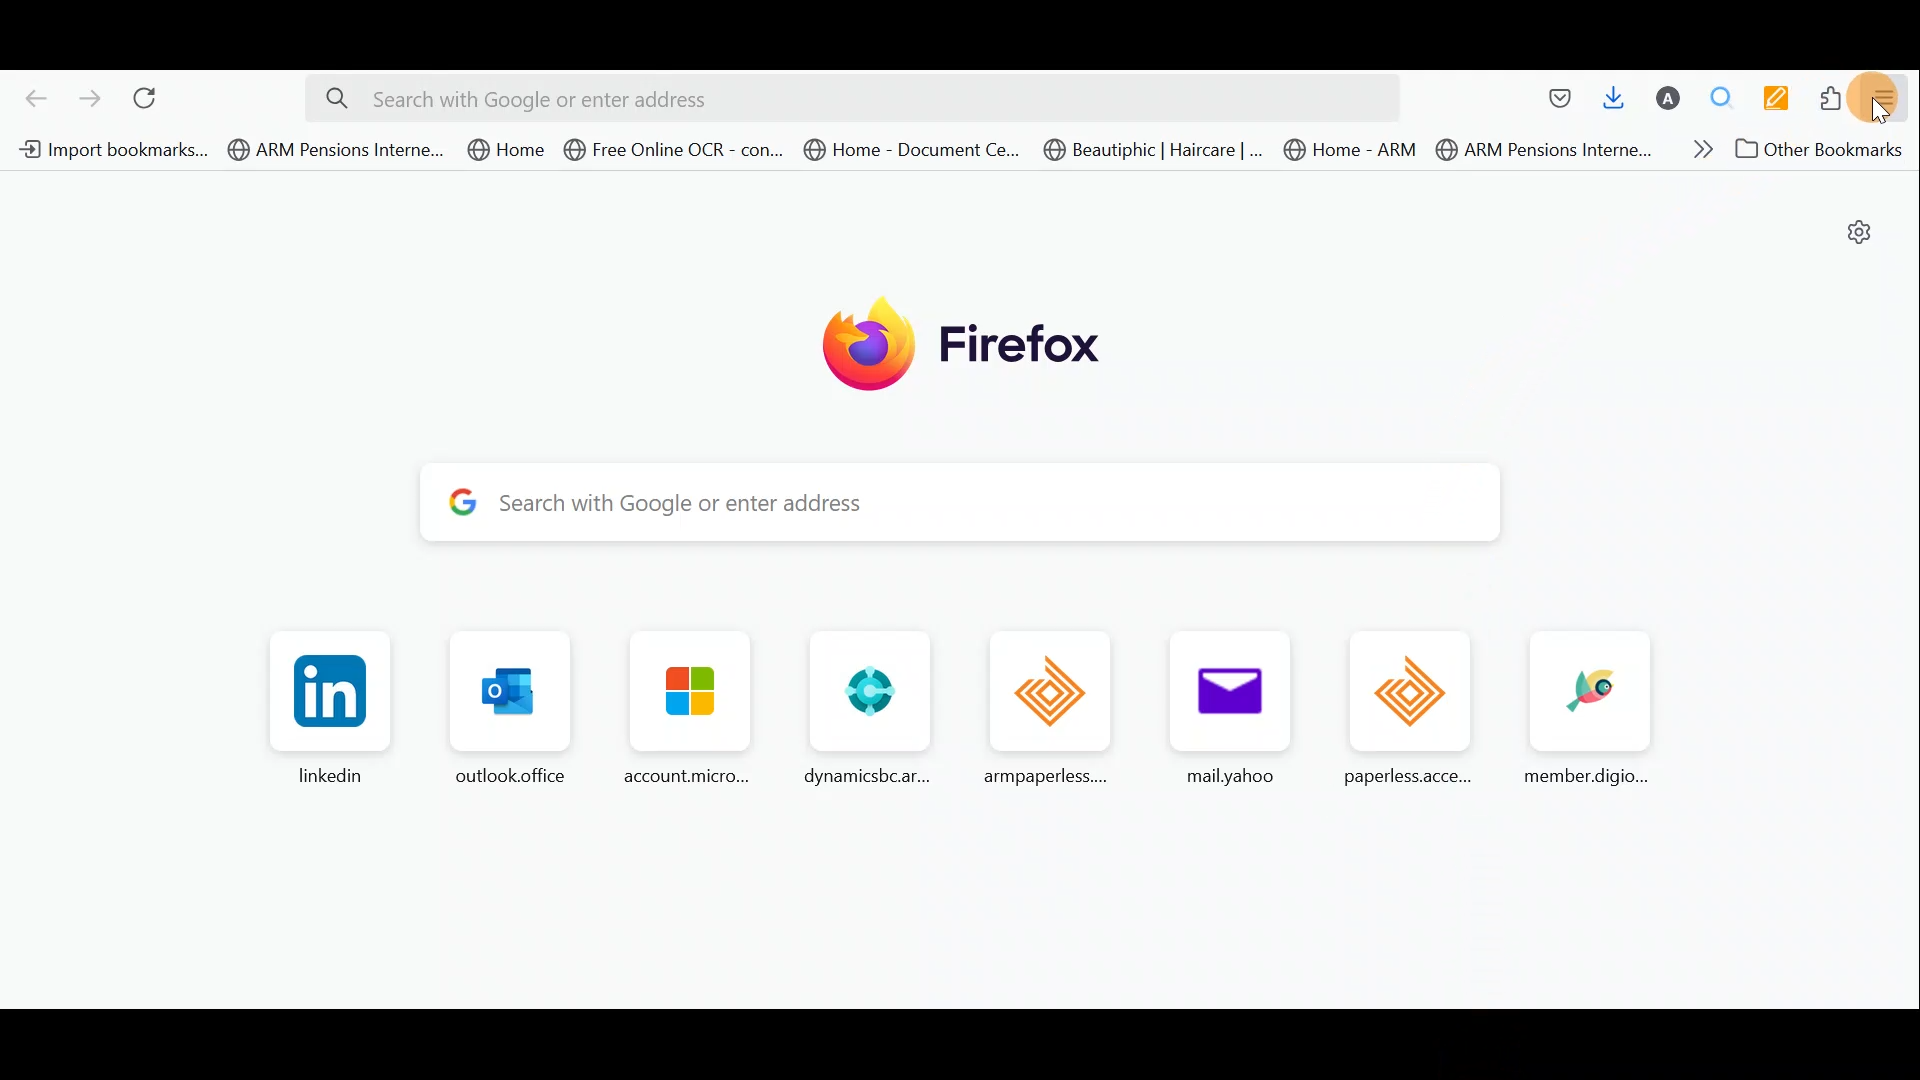  Describe the element at coordinates (336, 150) in the screenshot. I see ` ARM Pensions Interne...` at that location.